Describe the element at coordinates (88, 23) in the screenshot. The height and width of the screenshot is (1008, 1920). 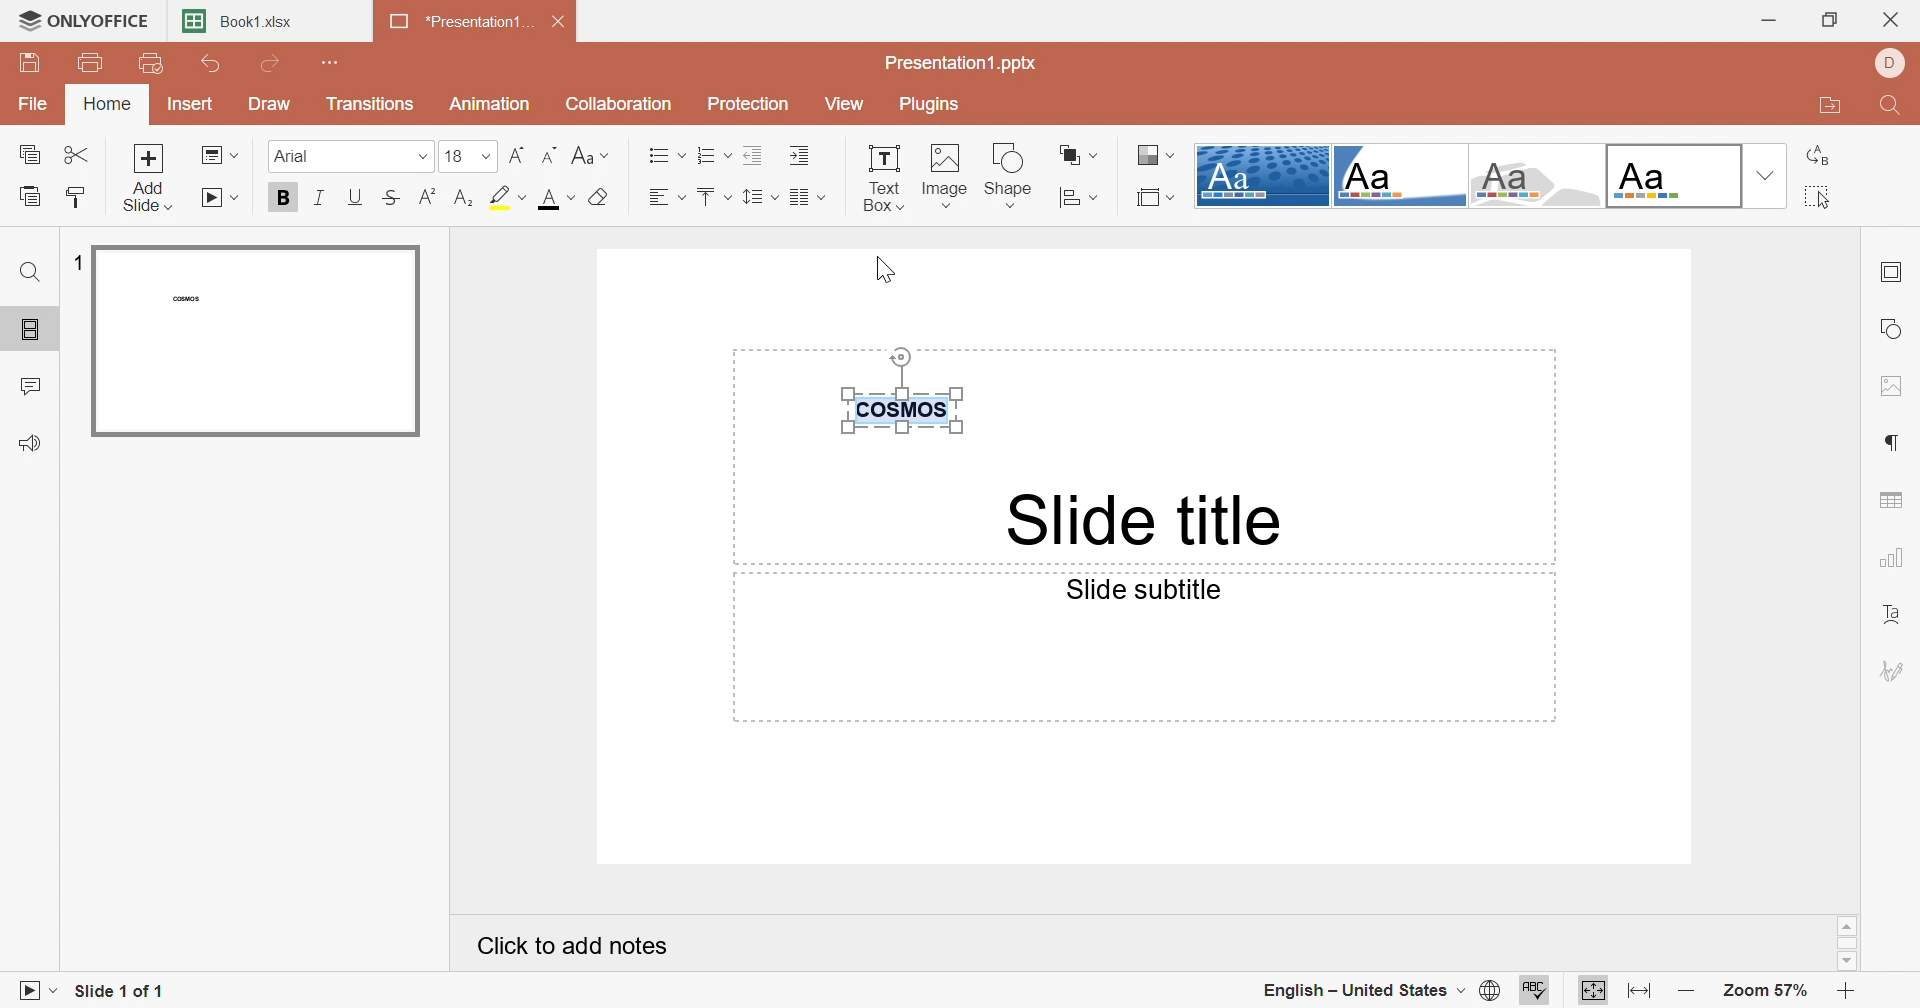
I see `ONLYOFFICE` at that location.